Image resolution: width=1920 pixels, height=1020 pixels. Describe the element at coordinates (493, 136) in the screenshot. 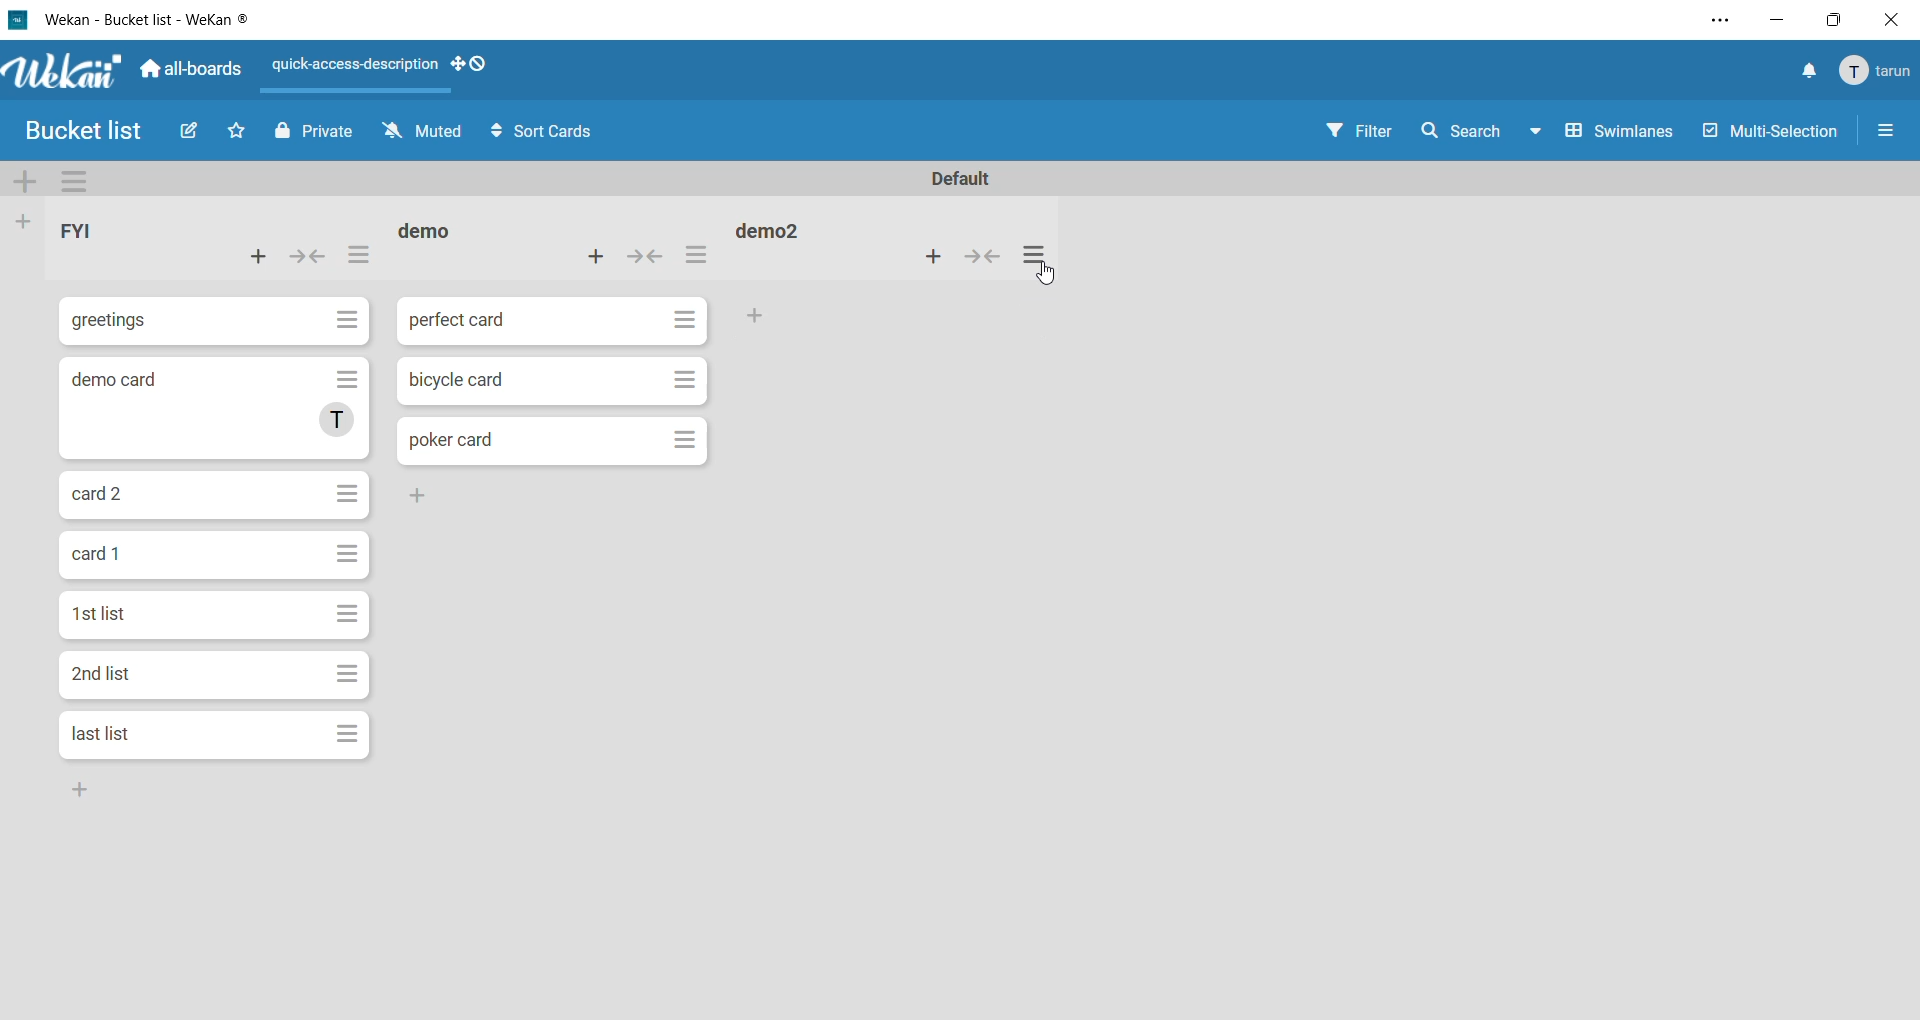

I see `Arrows` at that location.